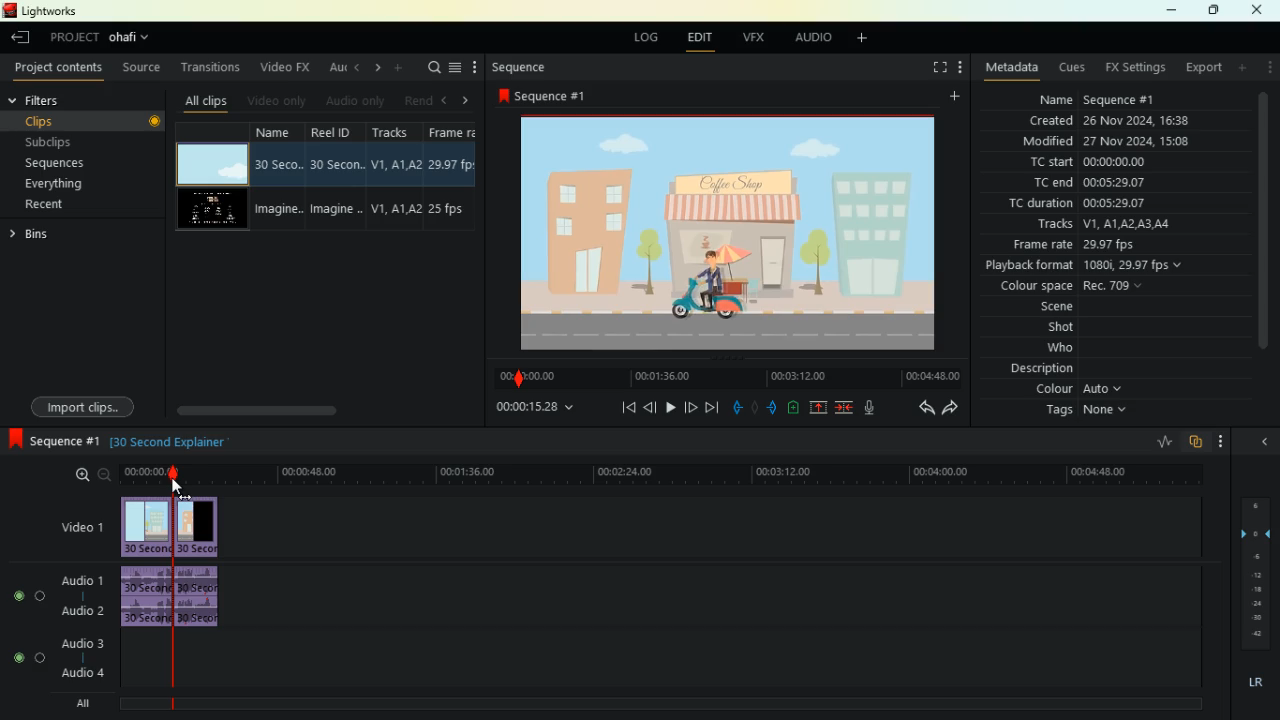 This screenshot has height=720, width=1280. What do you see at coordinates (1120, 102) in the screenshot?
I see `Sequence #1` at bounding box center [1120, 102].